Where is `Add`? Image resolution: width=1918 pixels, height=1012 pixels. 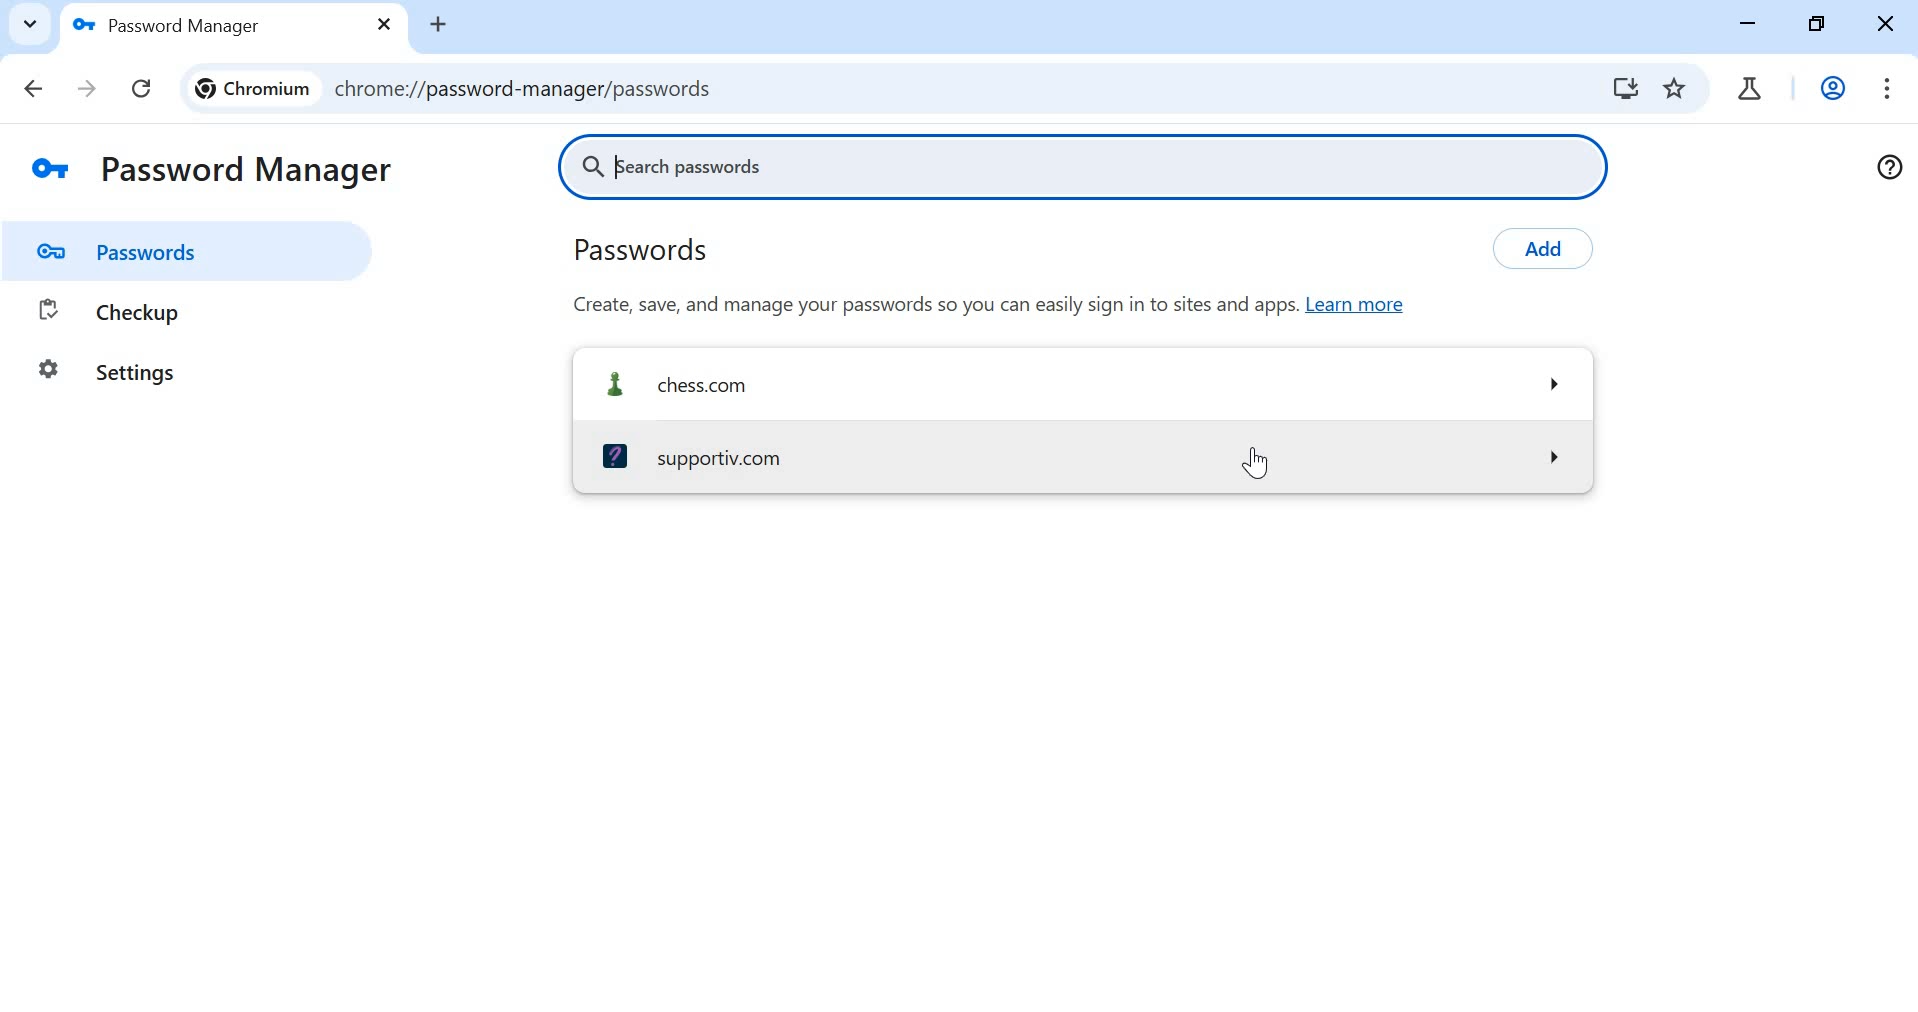 Add is located at coordinates (1555, 247).